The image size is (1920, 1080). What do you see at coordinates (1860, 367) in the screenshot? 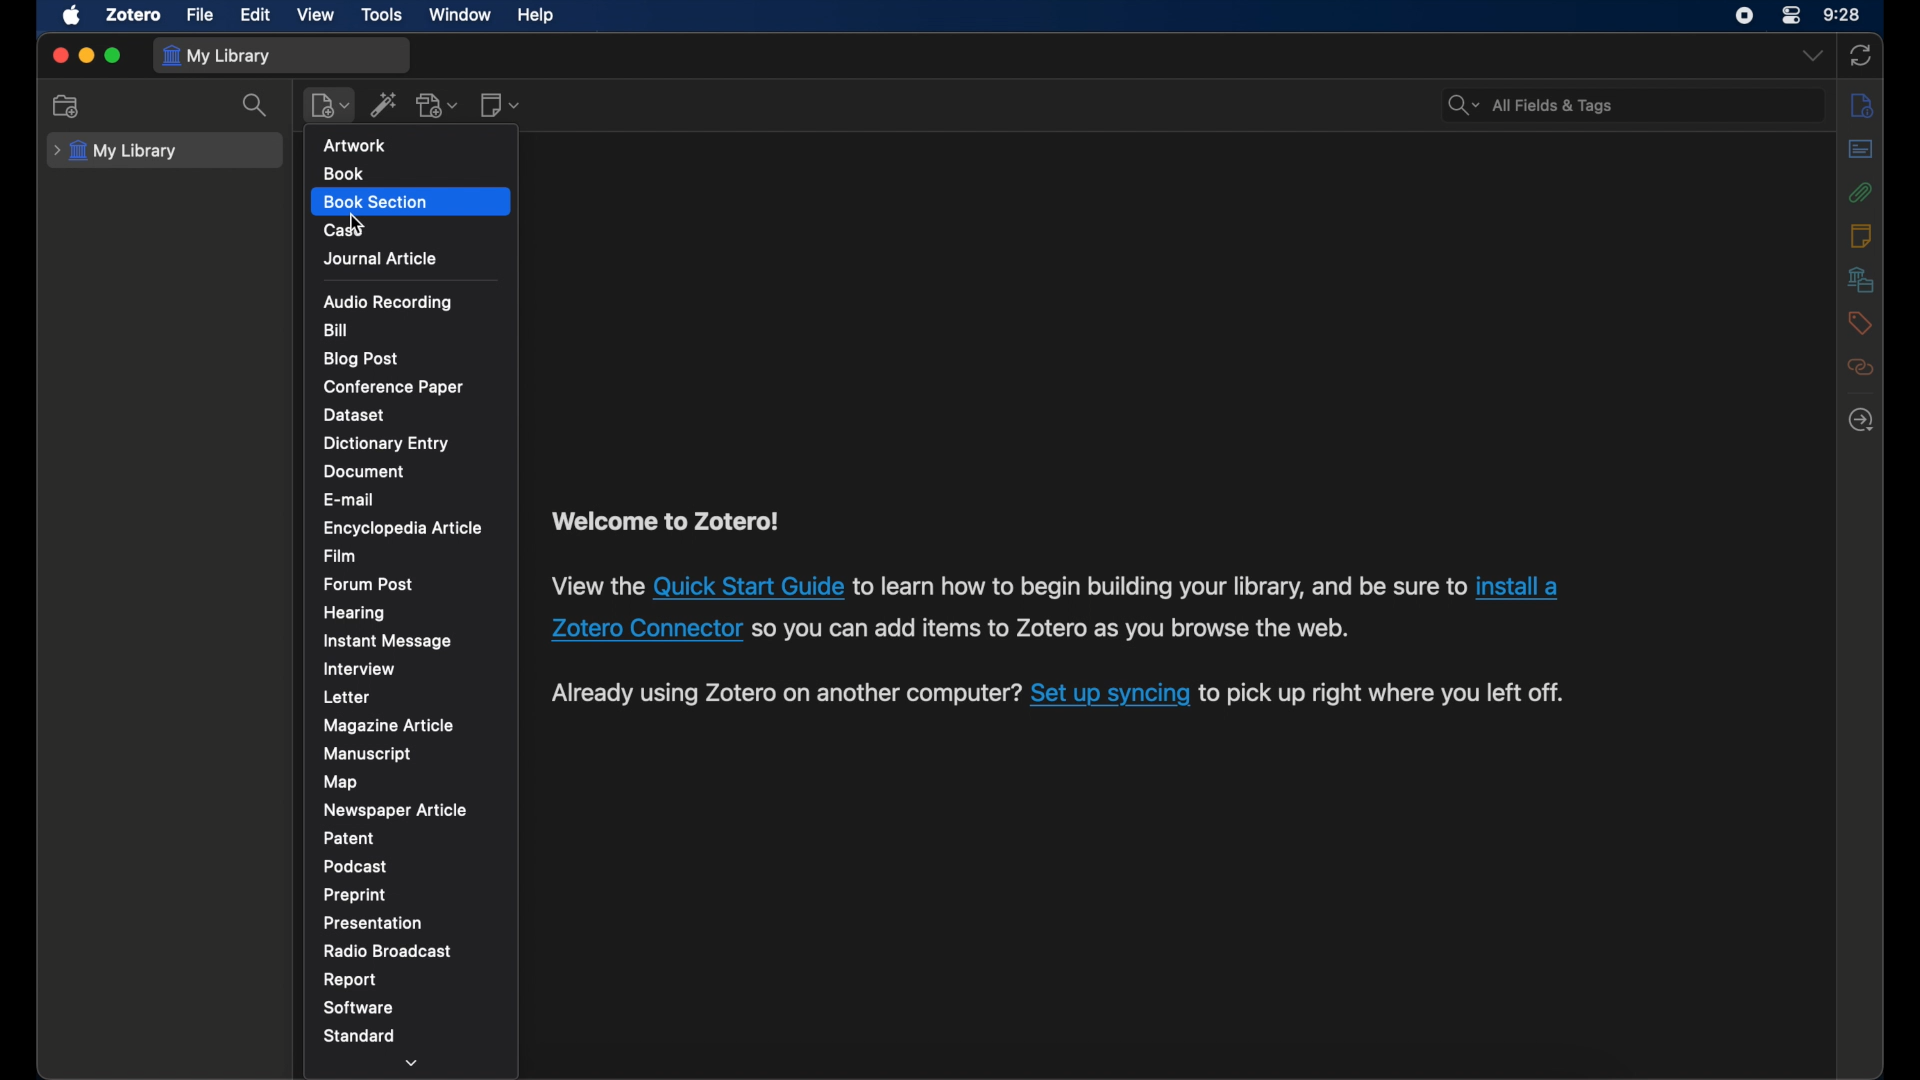
I see `related` at bounding box center [1860, 367].